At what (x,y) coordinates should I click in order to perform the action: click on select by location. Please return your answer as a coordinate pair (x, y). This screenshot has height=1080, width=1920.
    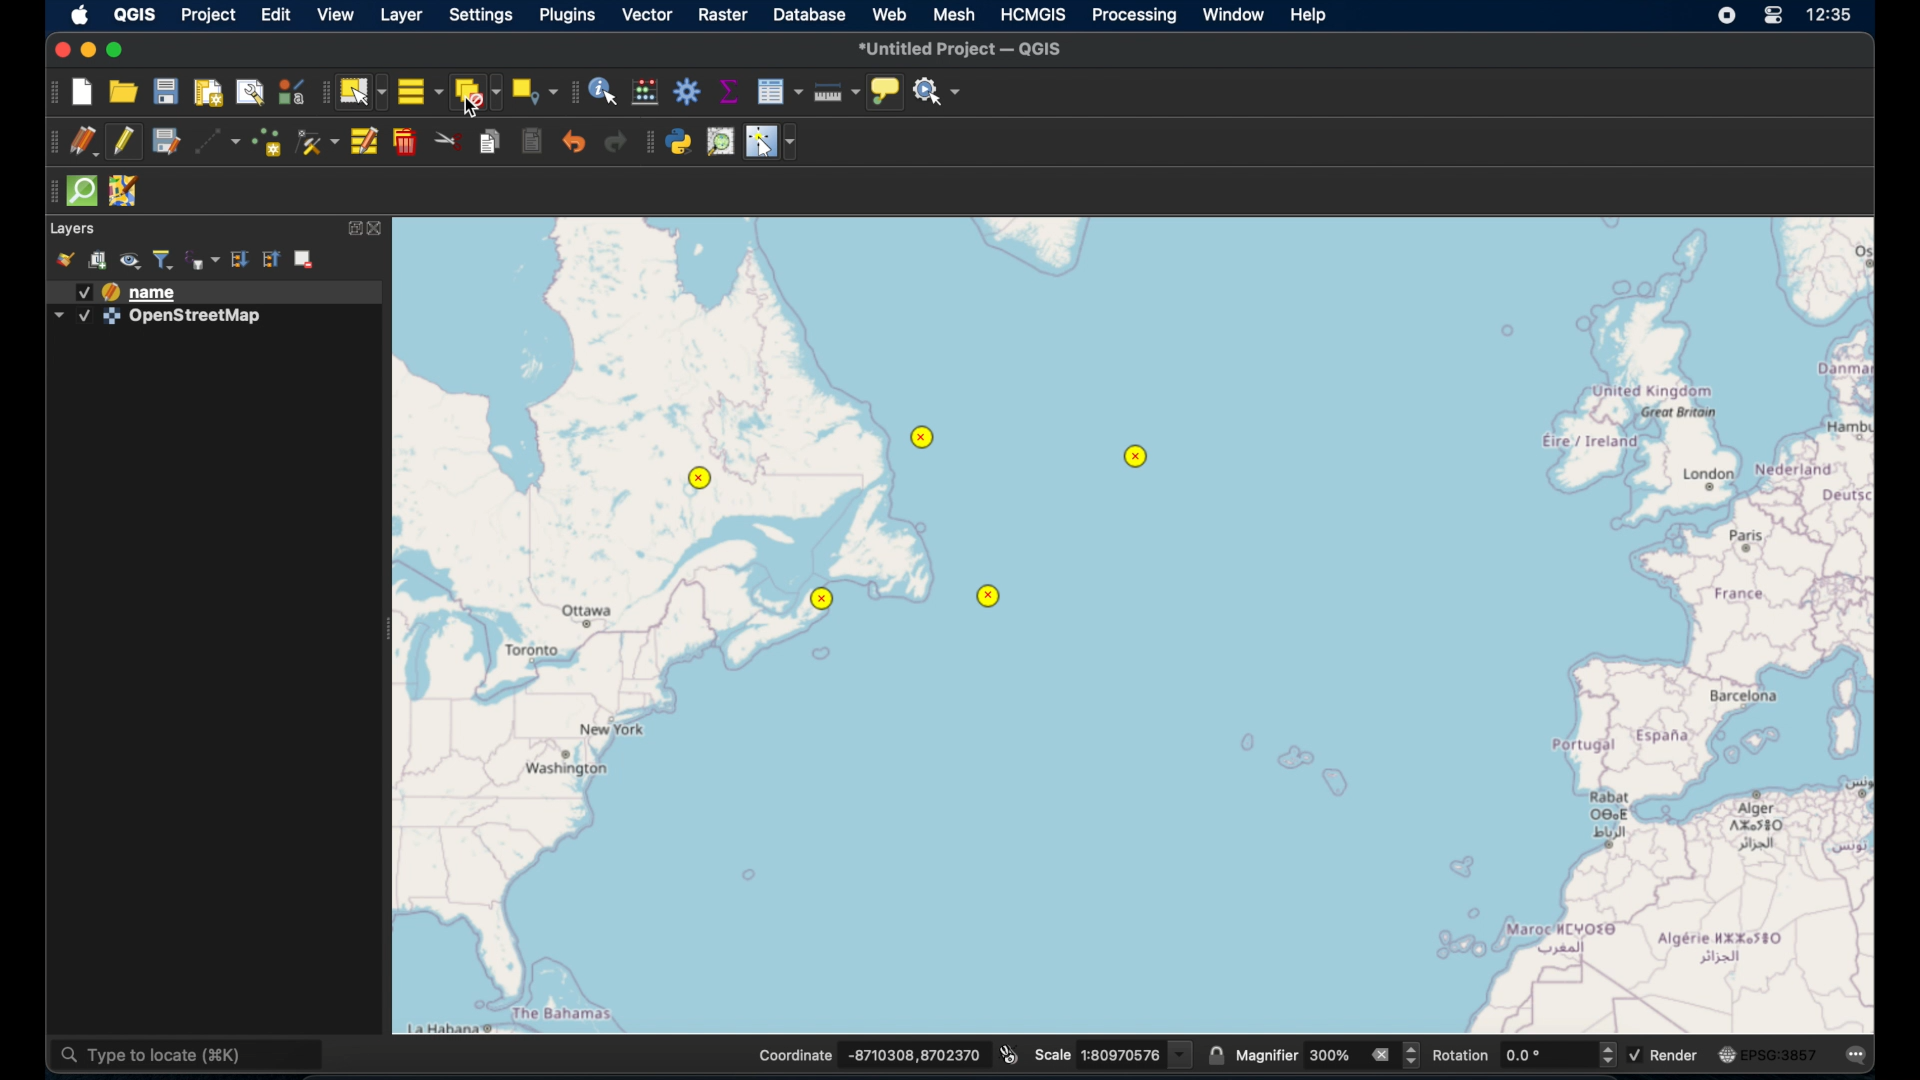
    Looking at the image, I should click on (534, 89).